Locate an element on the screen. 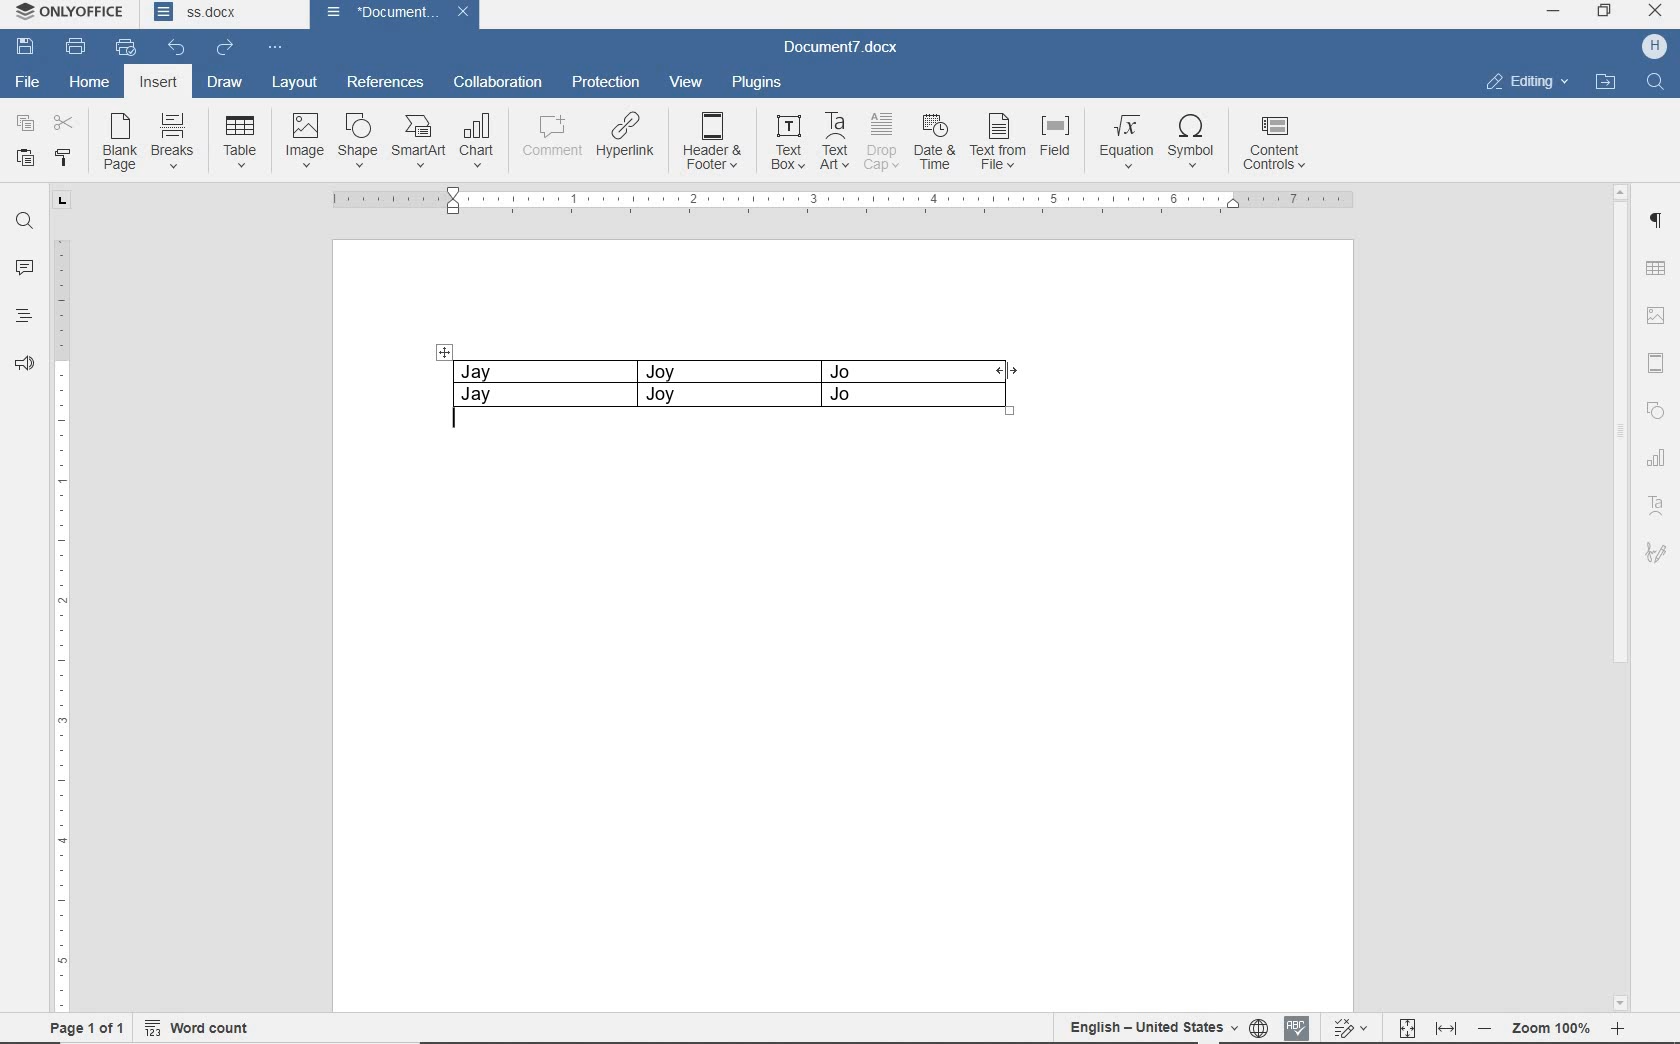 This screenshot has height=1044, width=1680. SYMBOL is located at coordinates (1191, 142).